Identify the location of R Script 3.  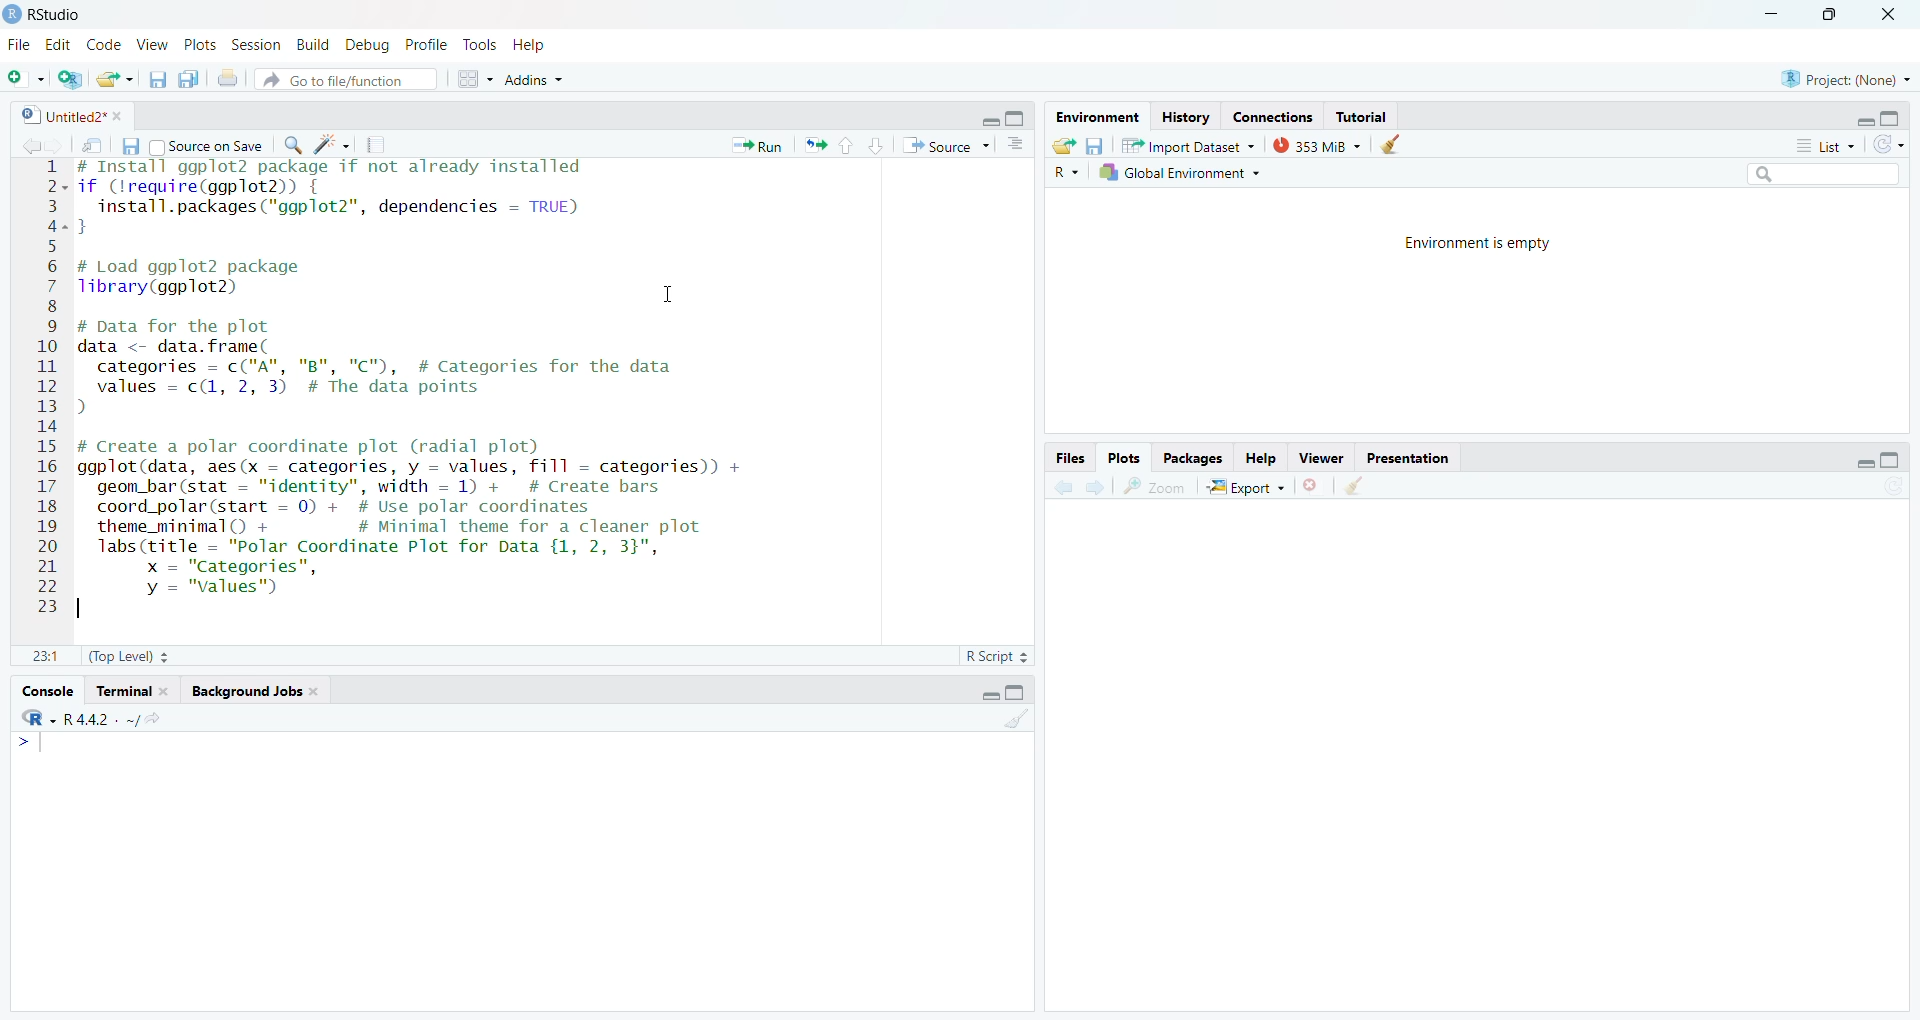
(1000, 654).